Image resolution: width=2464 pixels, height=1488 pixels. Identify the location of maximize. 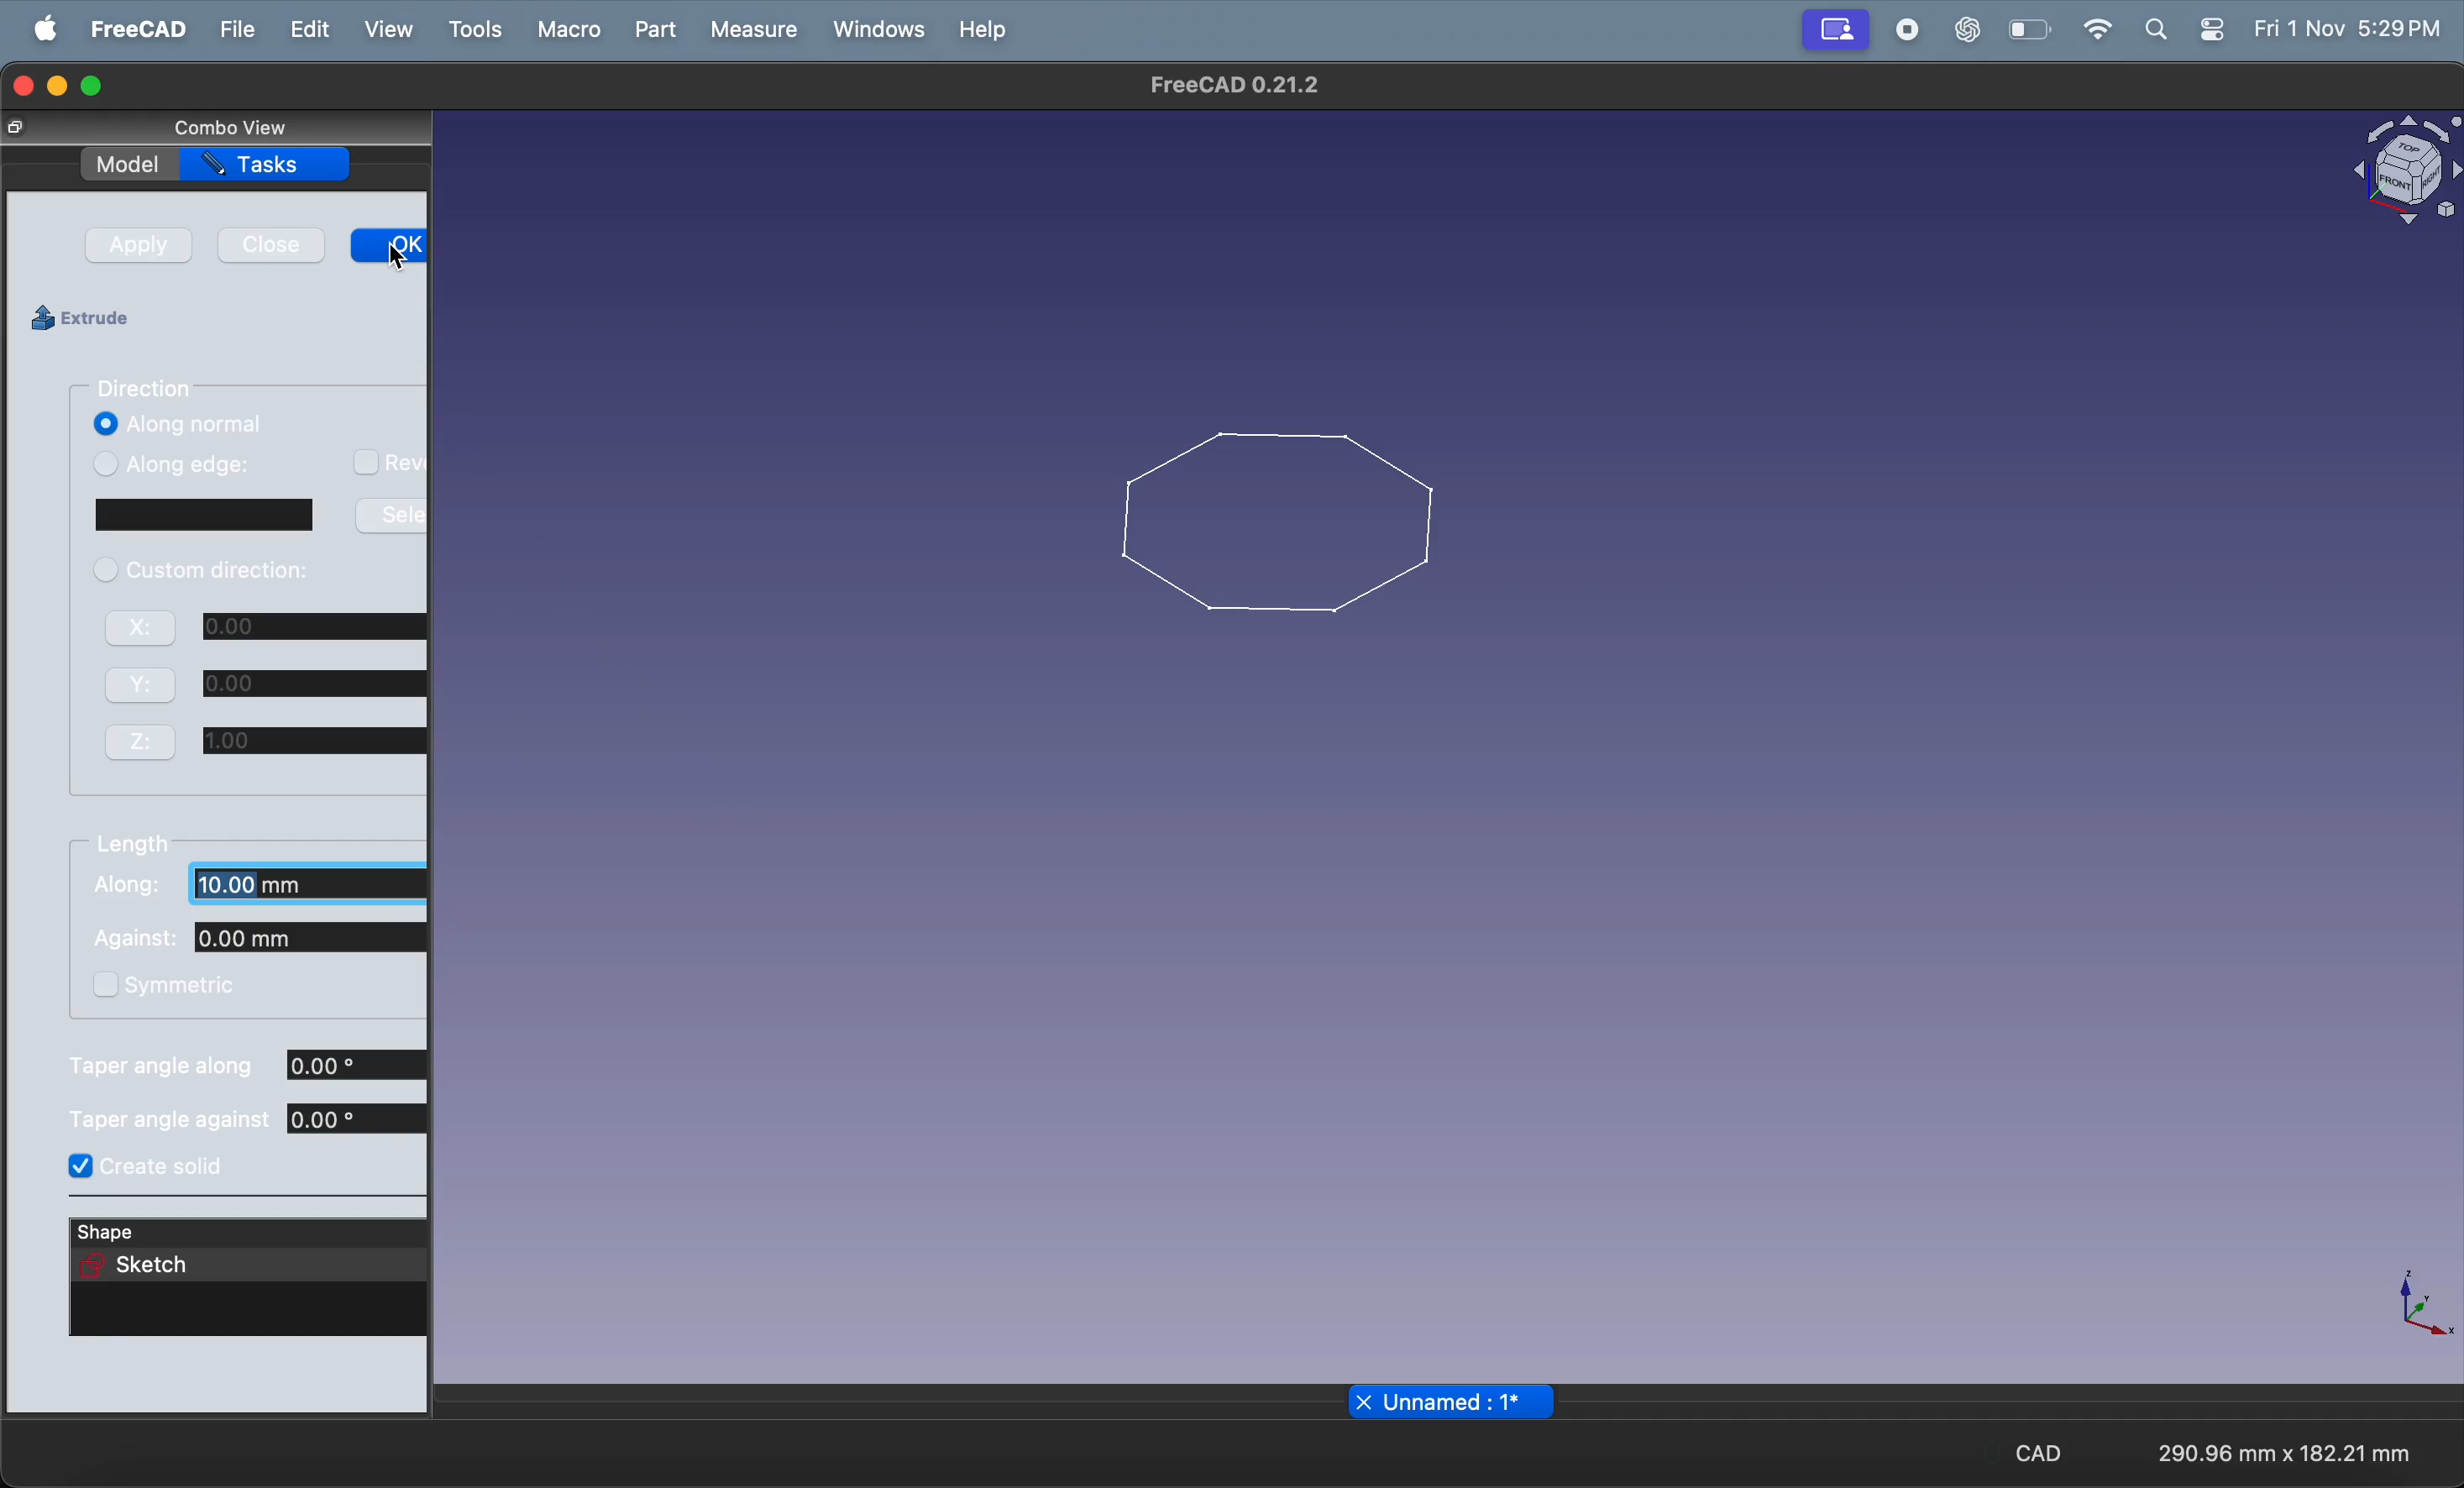
(93, 83).